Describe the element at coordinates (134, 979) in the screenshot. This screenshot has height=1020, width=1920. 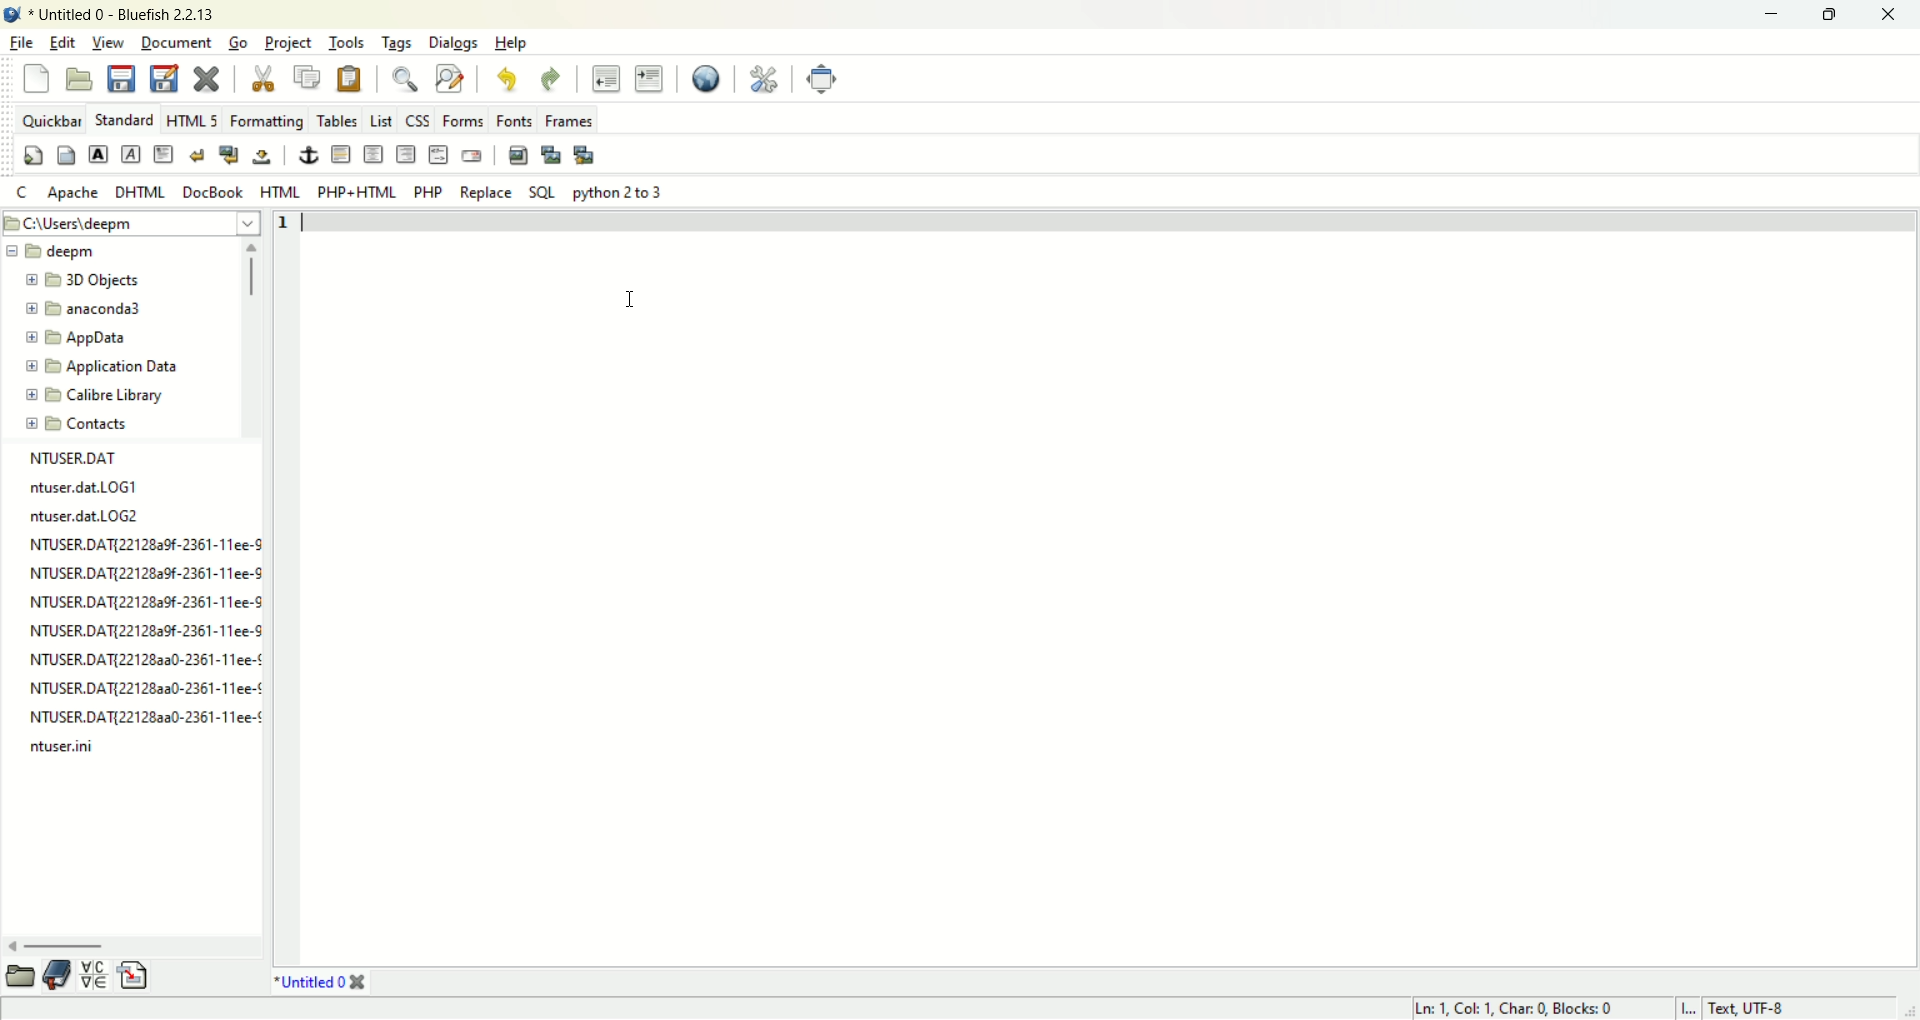
I see `snippet` at that location.